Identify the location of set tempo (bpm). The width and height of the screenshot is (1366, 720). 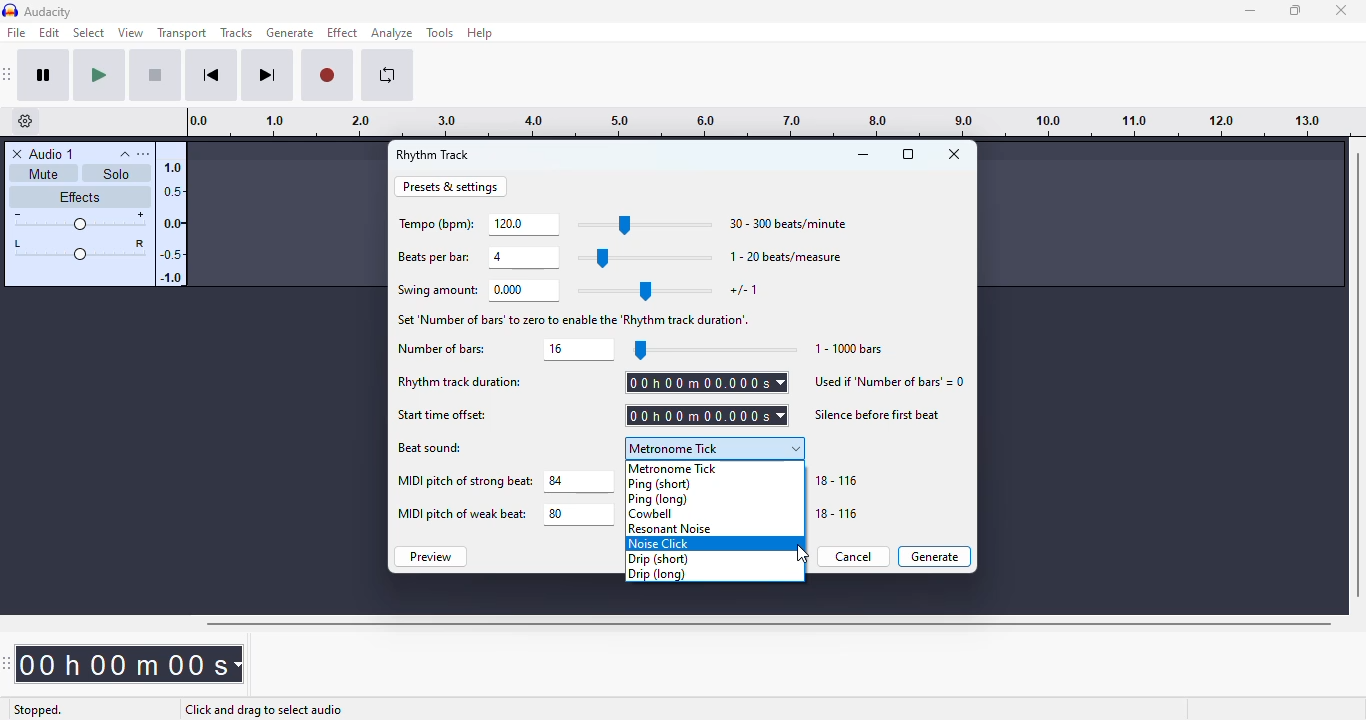
(525, 225).